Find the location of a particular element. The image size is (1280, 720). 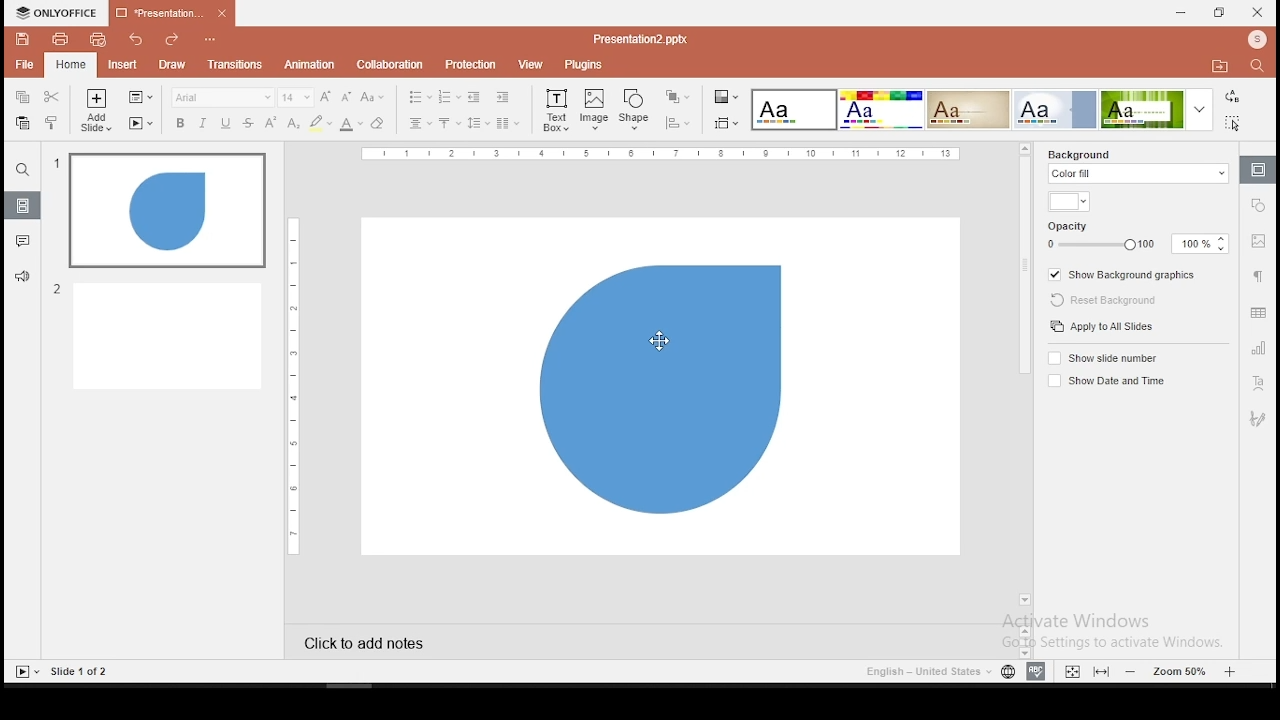

spacing is located at coordinates (477, 122).